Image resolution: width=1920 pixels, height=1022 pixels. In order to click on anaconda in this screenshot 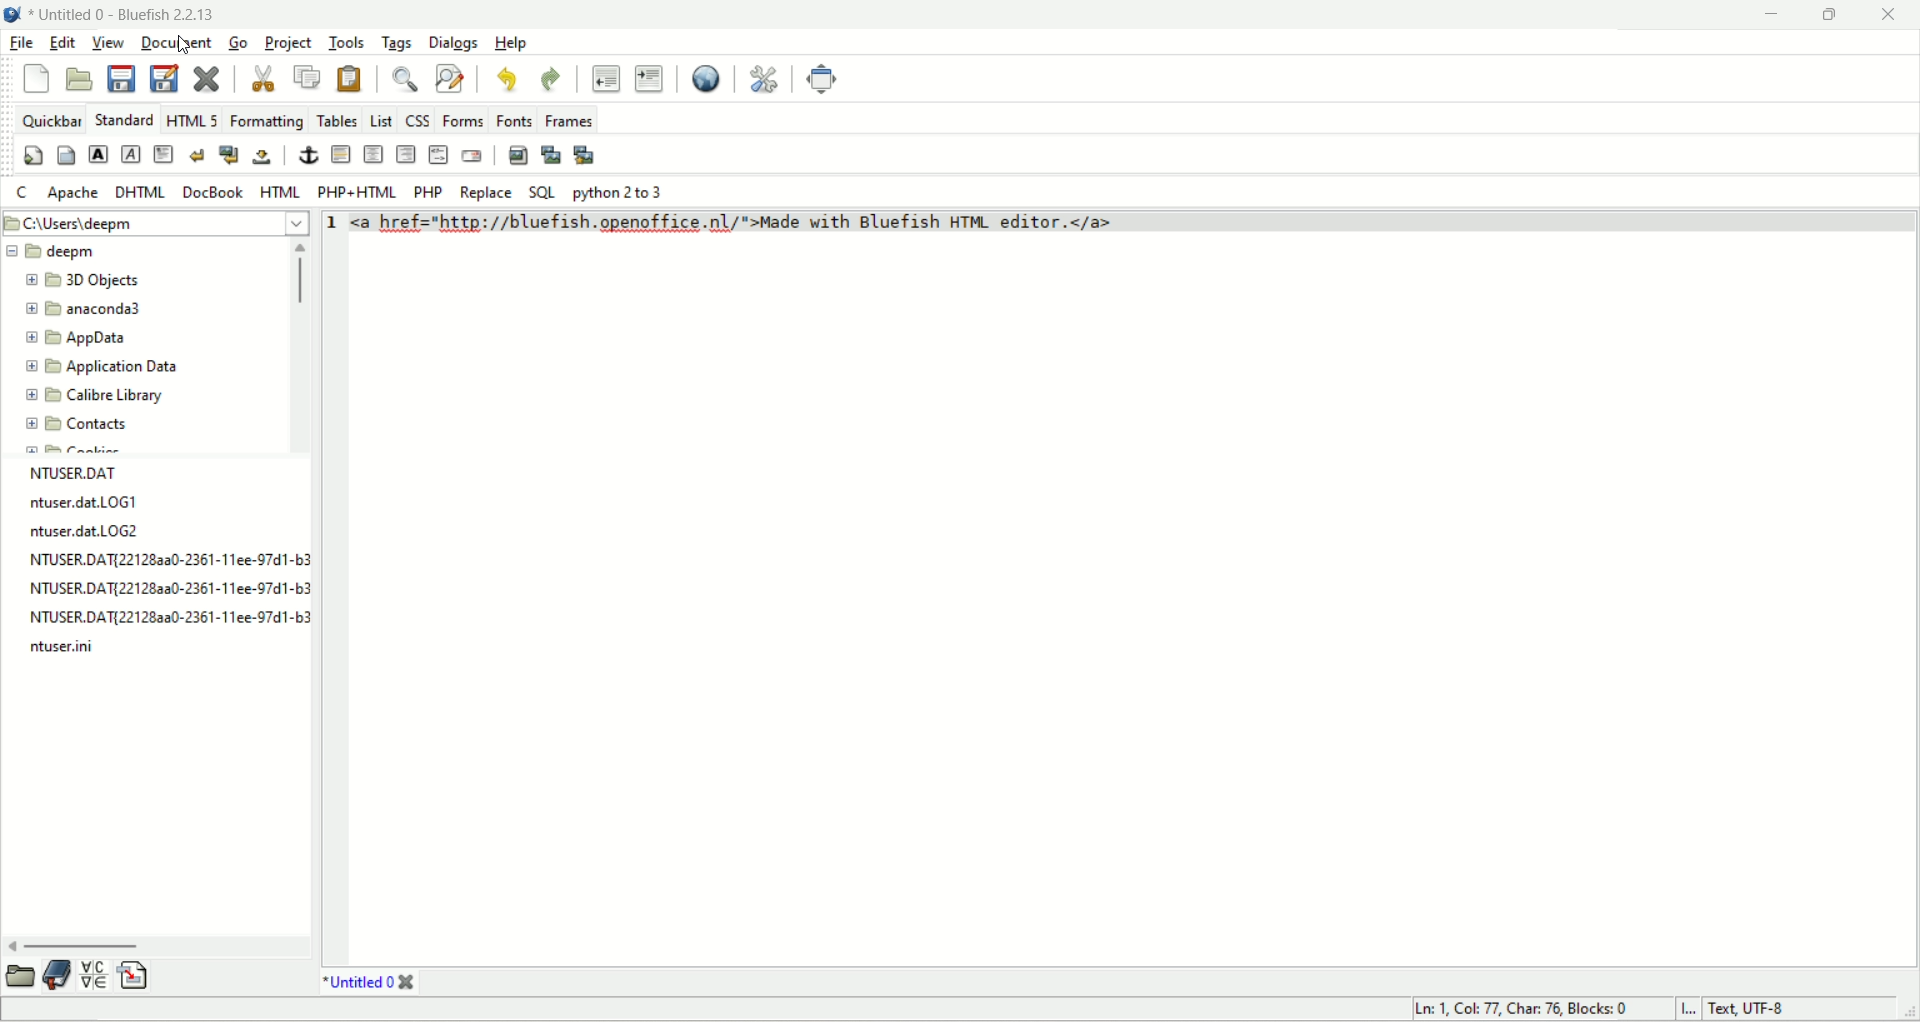, I will do `click(85, 310)`.